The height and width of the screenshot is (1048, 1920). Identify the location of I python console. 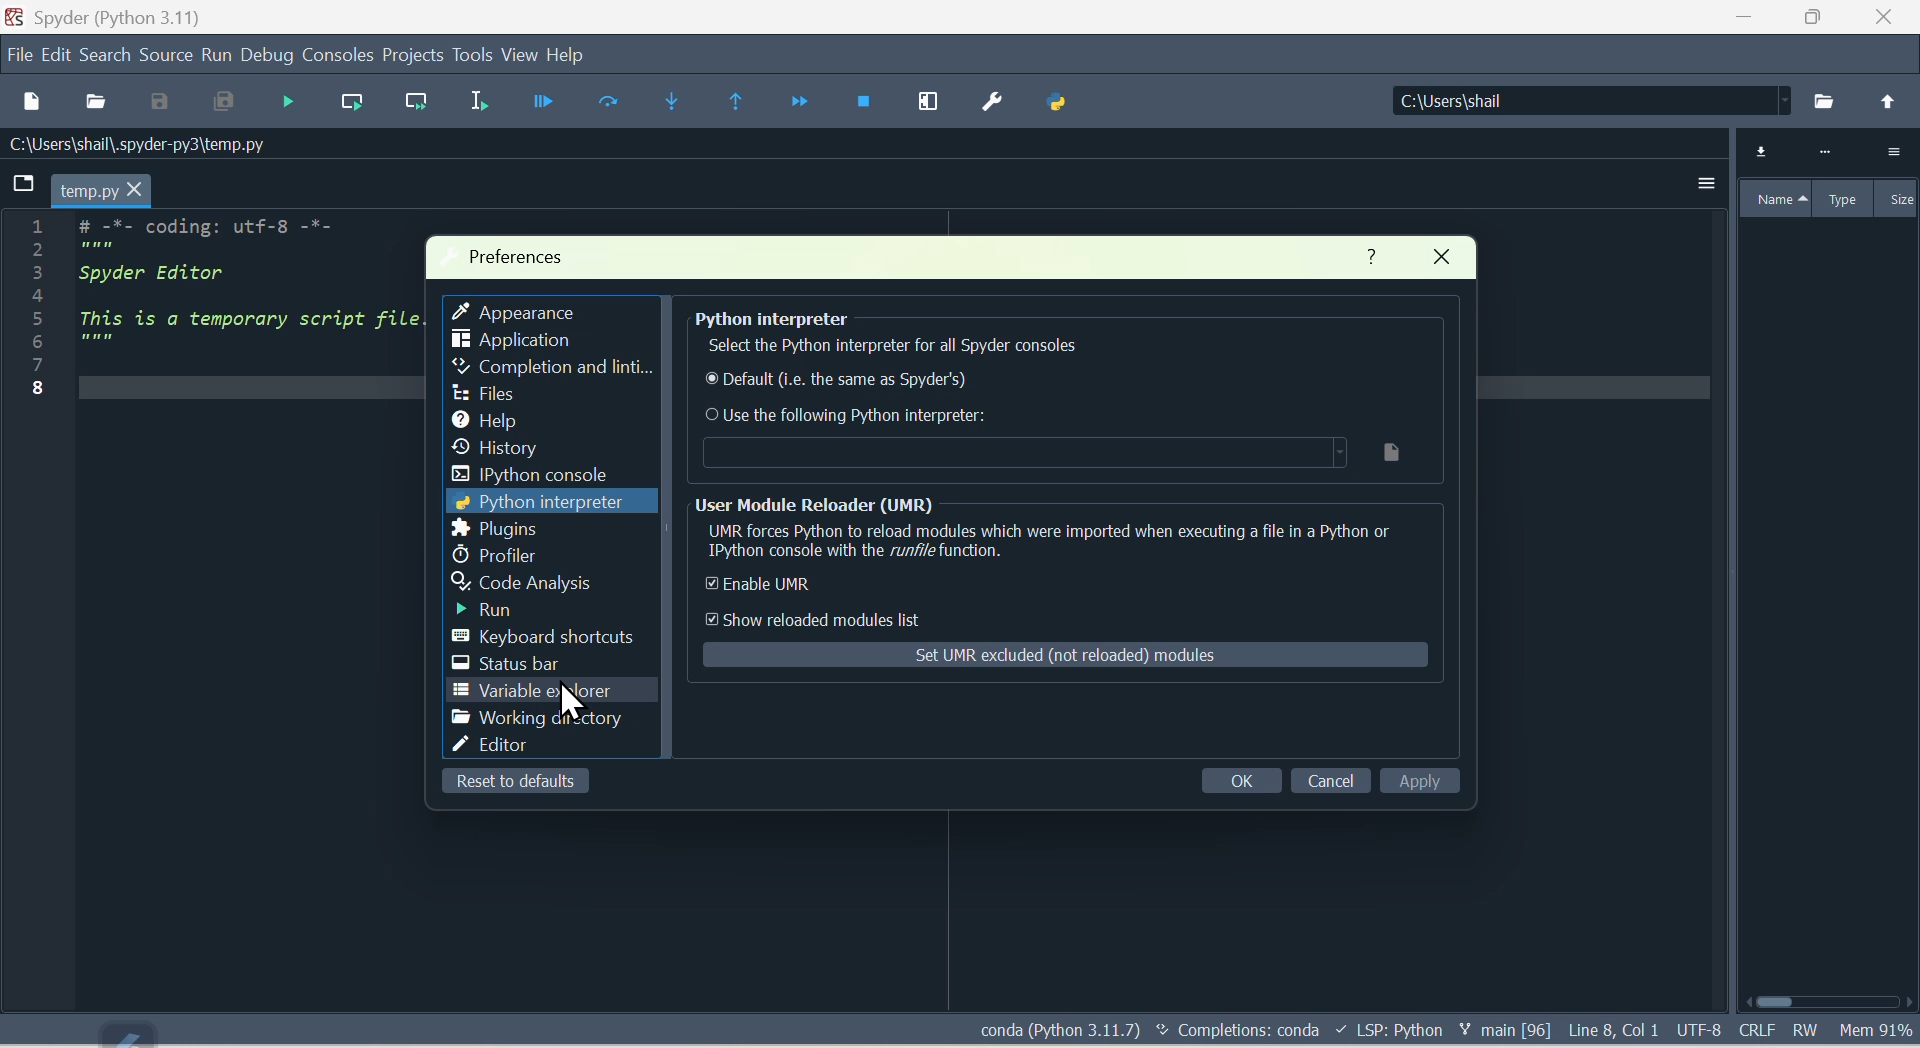
(533, 474).